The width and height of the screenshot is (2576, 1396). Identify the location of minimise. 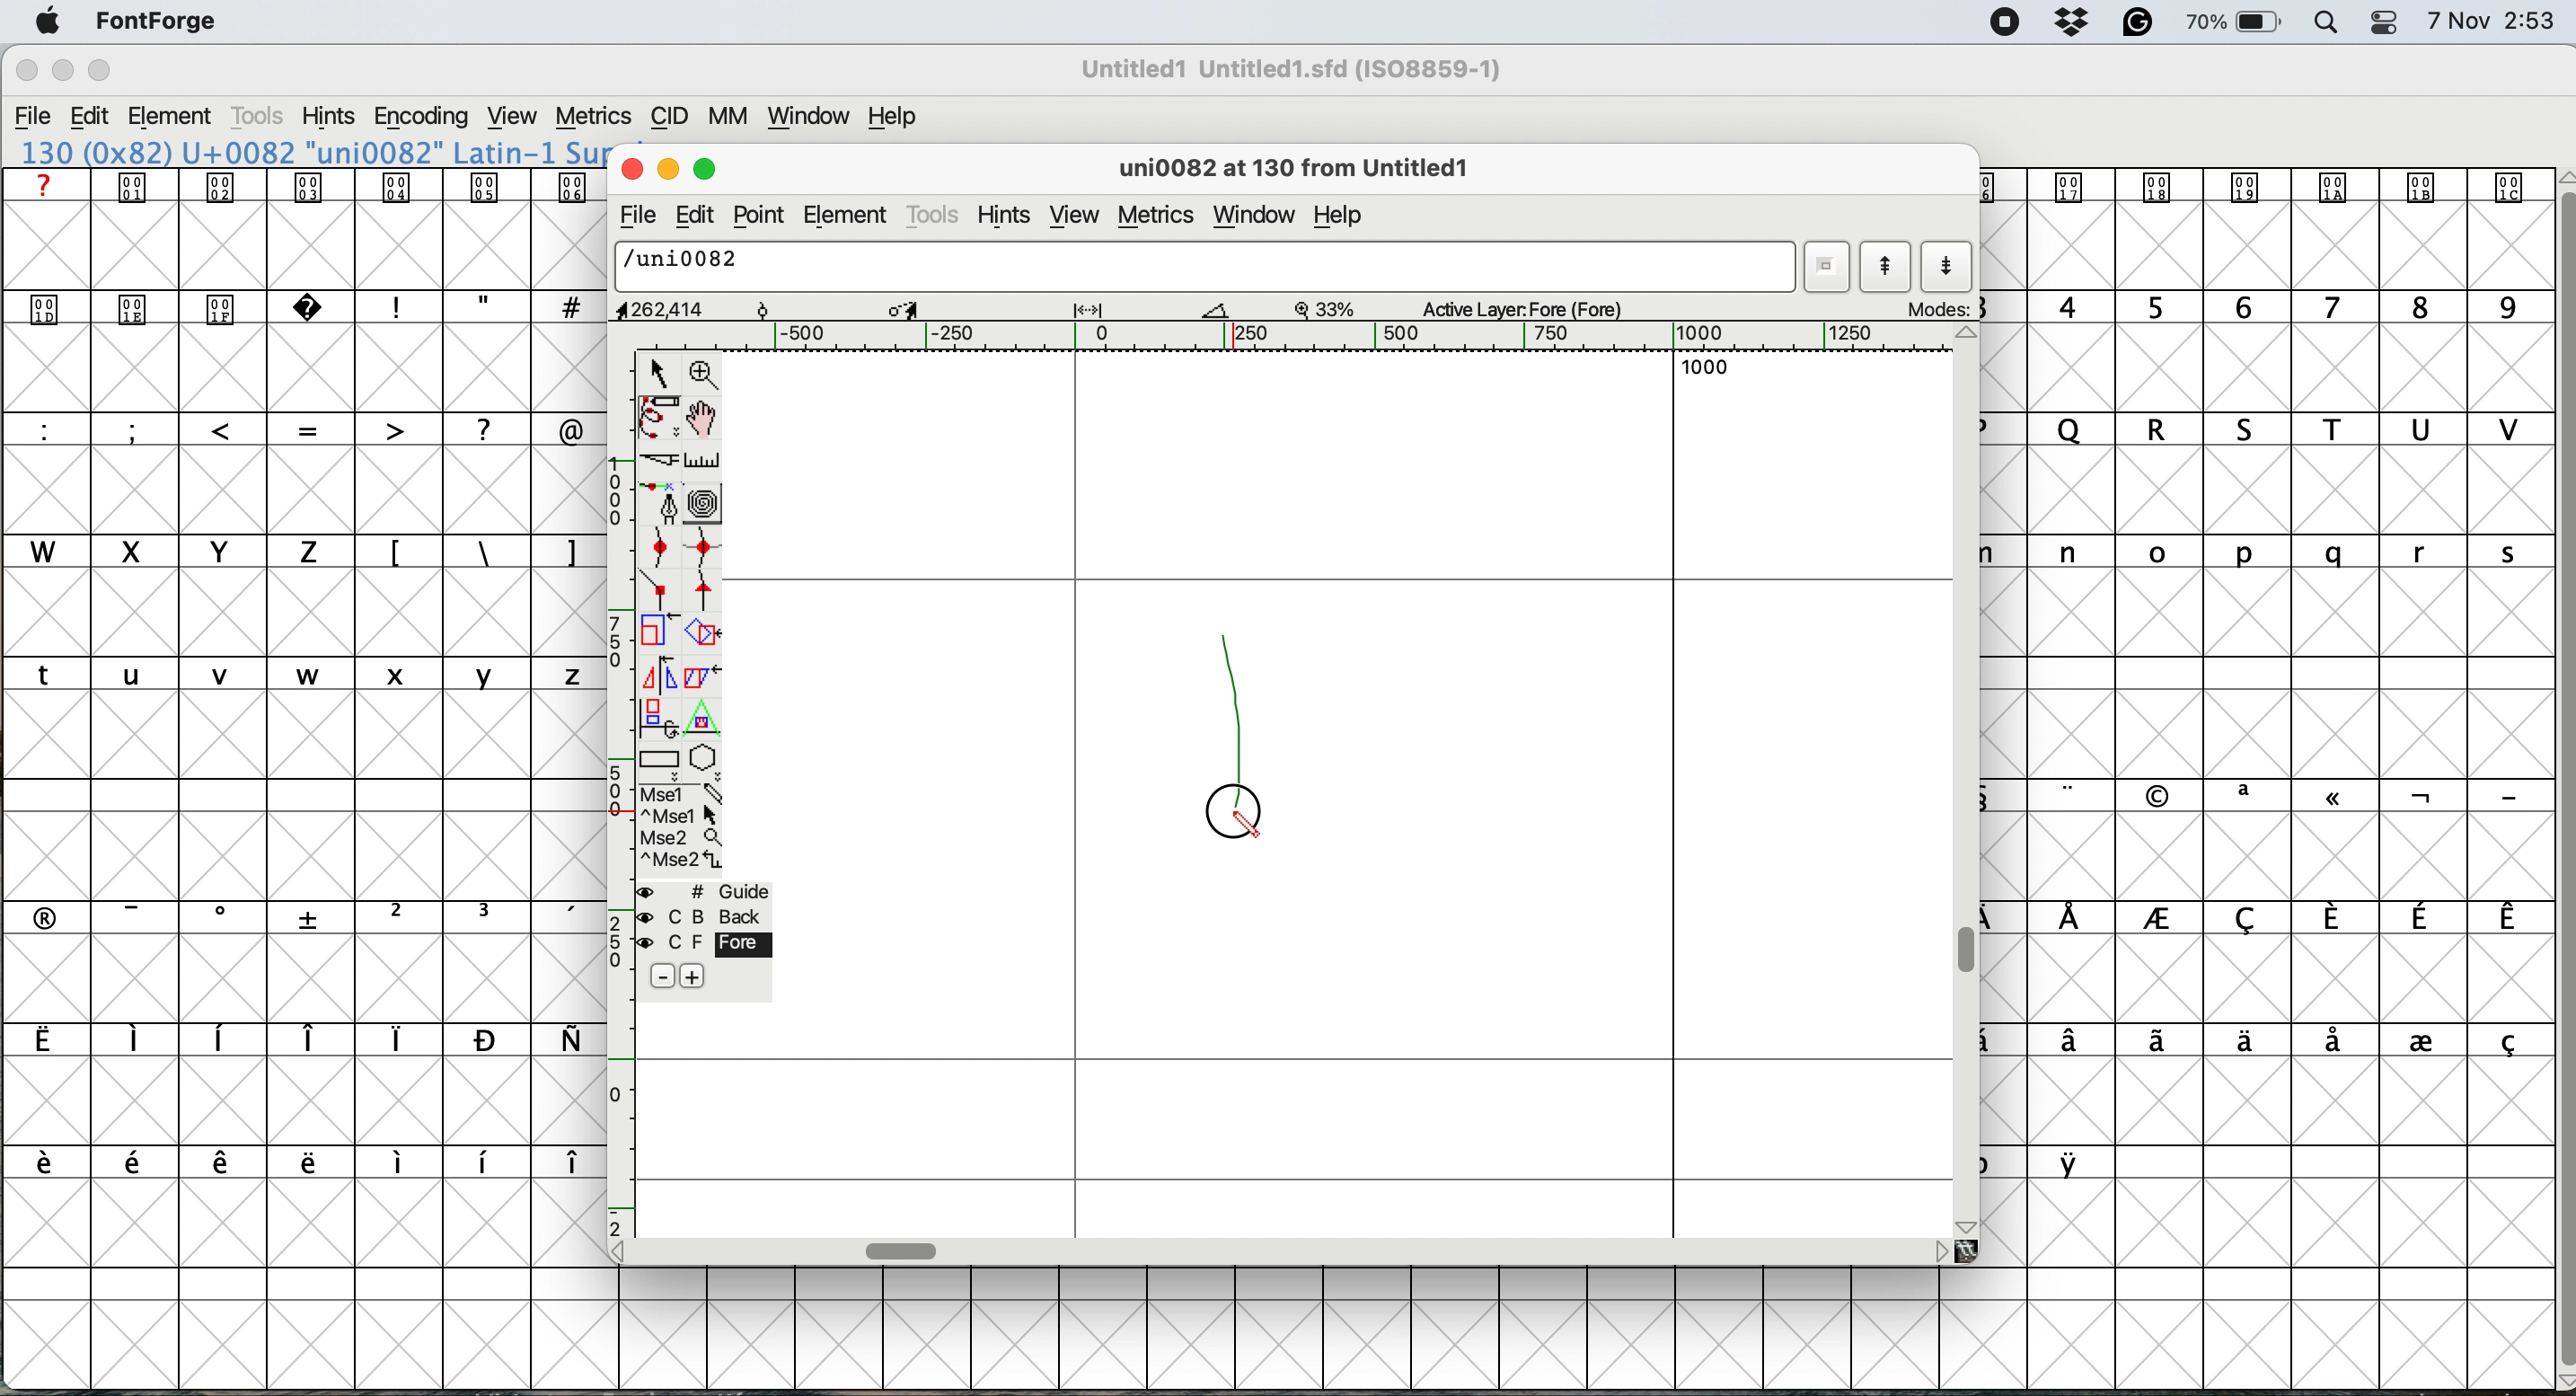
(57, 74).